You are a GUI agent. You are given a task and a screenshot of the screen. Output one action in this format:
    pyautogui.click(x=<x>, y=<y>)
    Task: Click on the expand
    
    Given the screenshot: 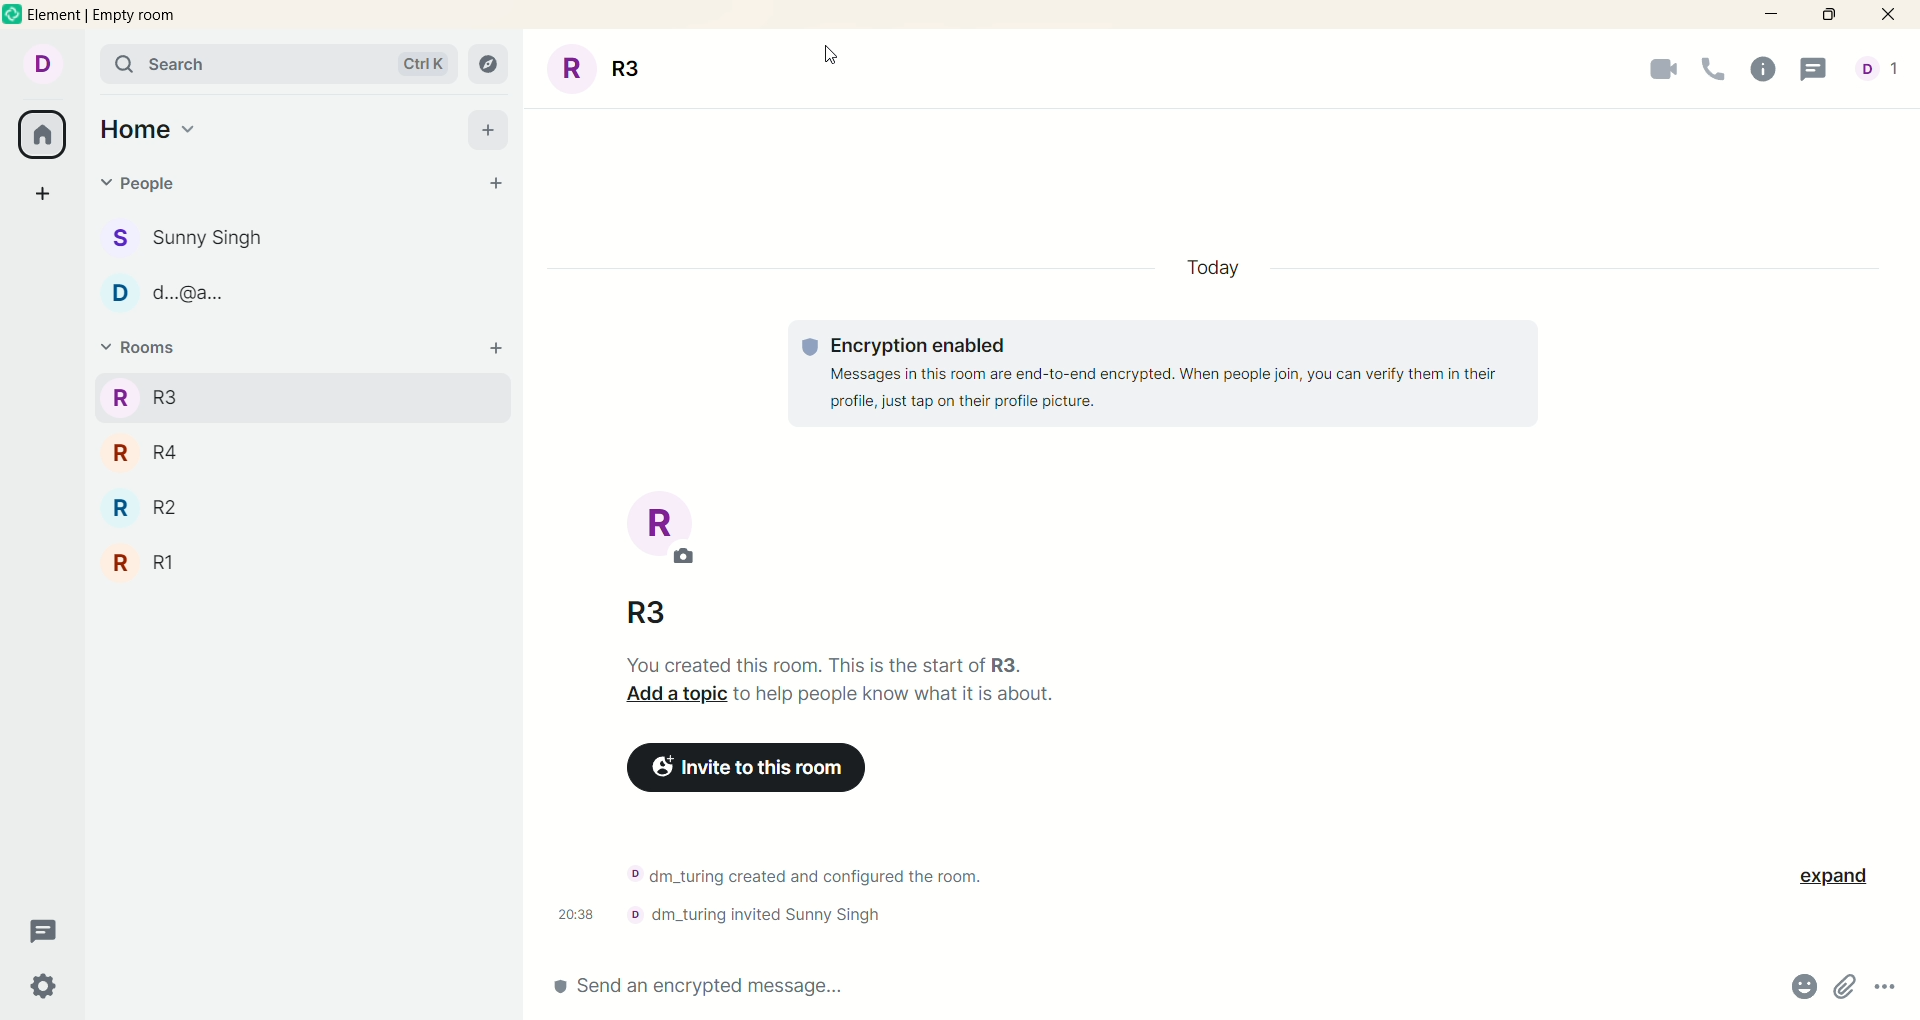 What is the action you would take?
    pyautogui.click(x=1834, y=874)
    